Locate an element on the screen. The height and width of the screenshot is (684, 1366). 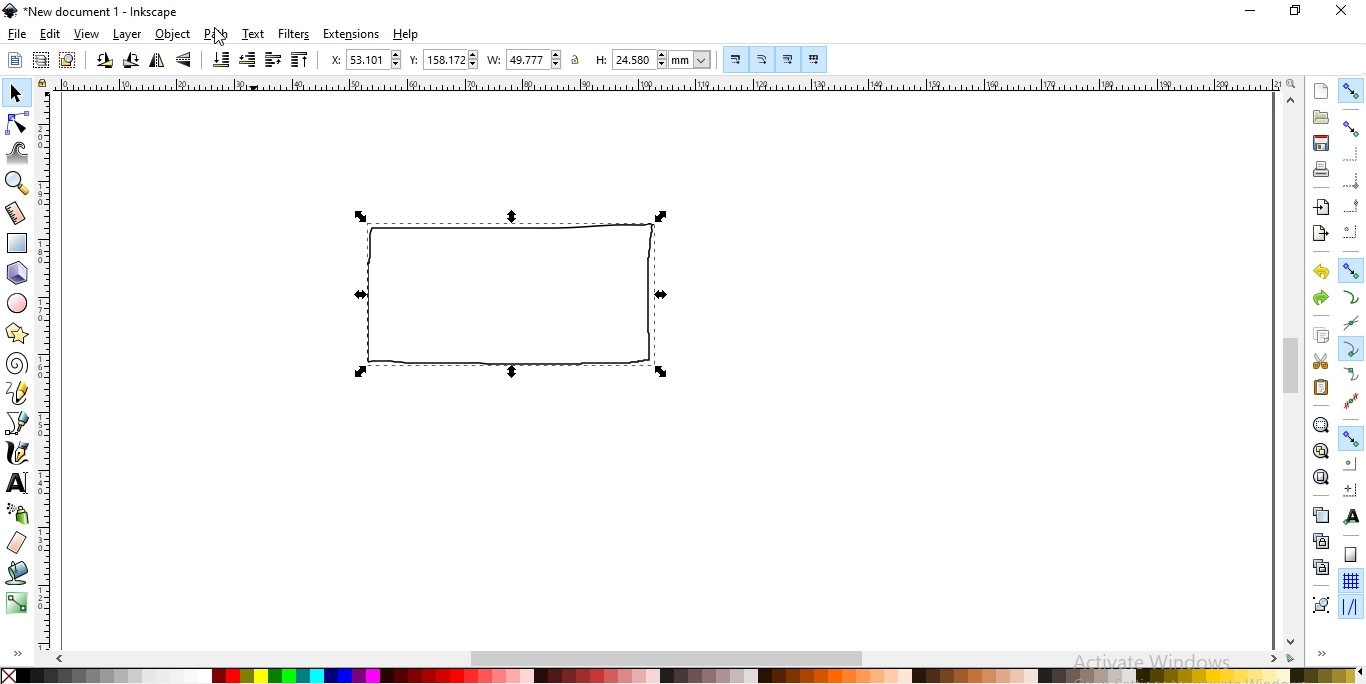
snap to paths is located at coordinates (1352, 297).